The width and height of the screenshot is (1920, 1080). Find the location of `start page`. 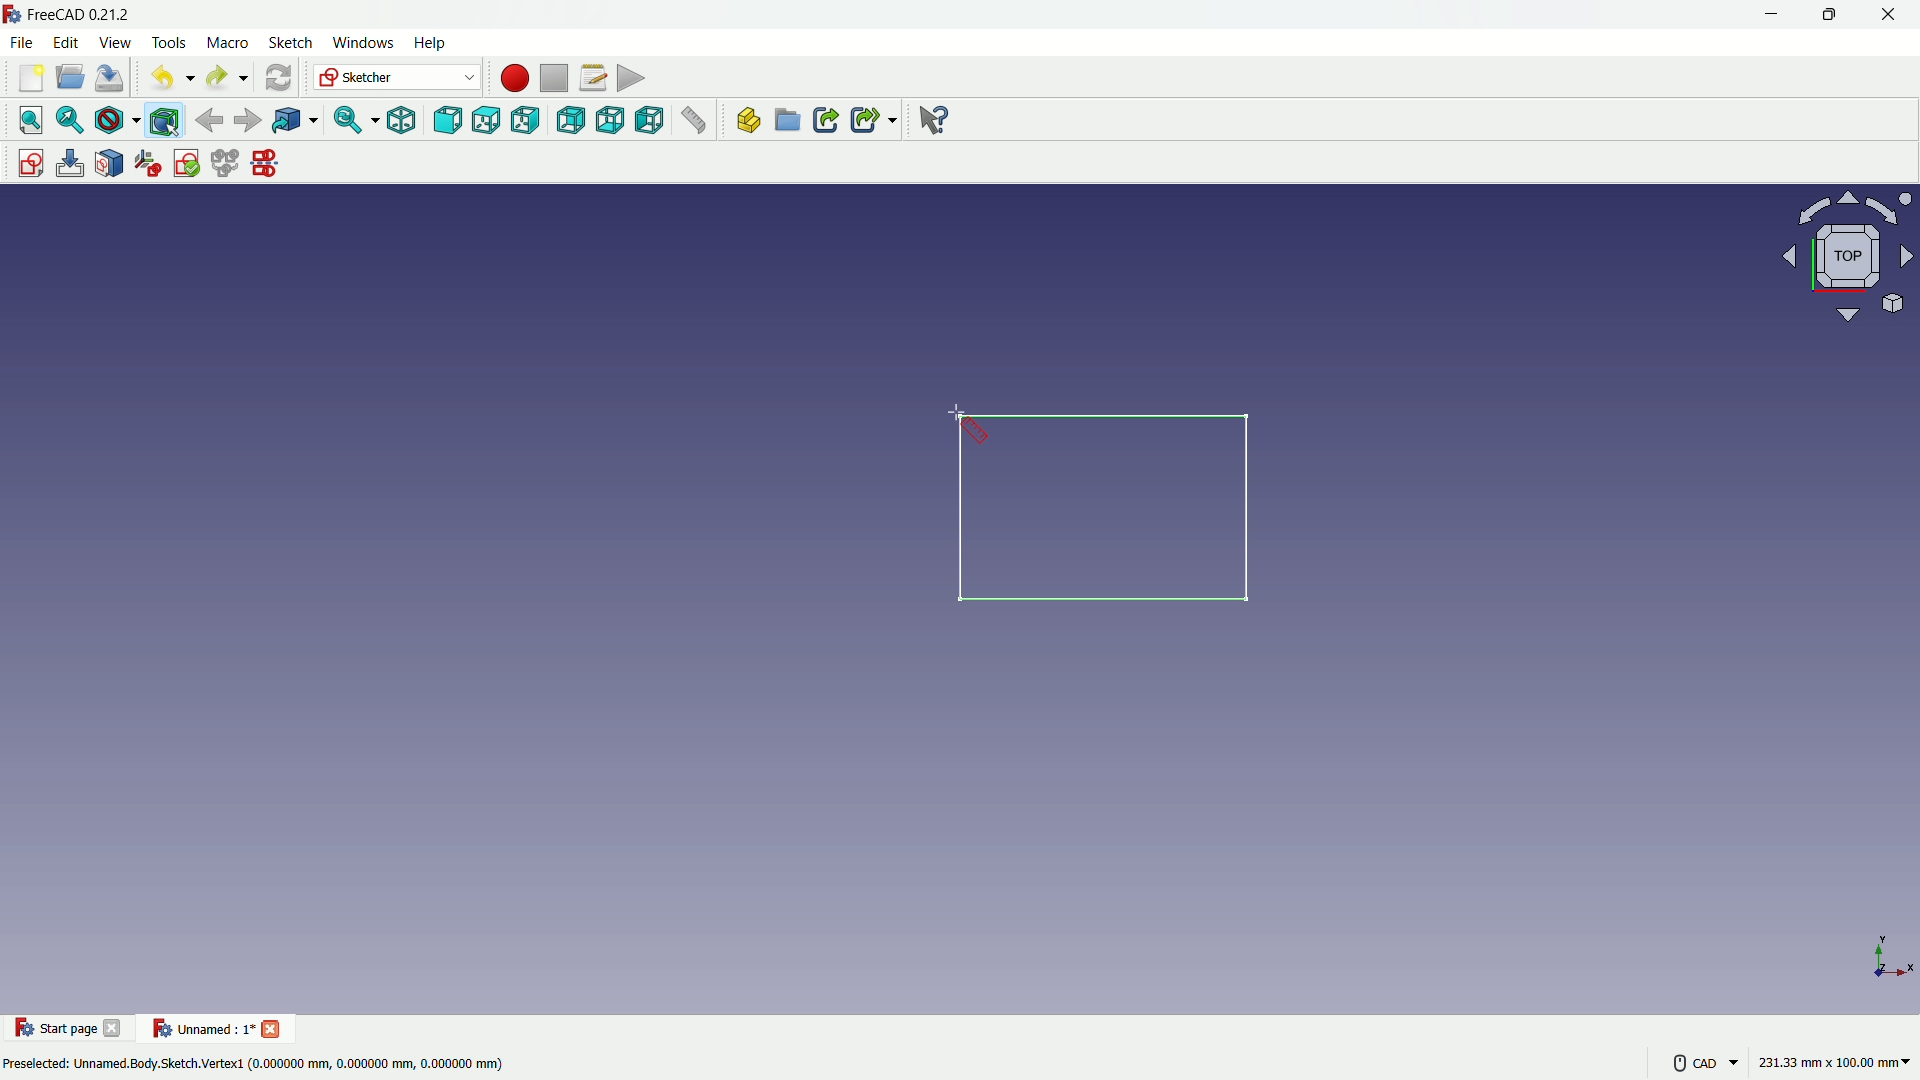

start page is located at coordinates (55, 1029).